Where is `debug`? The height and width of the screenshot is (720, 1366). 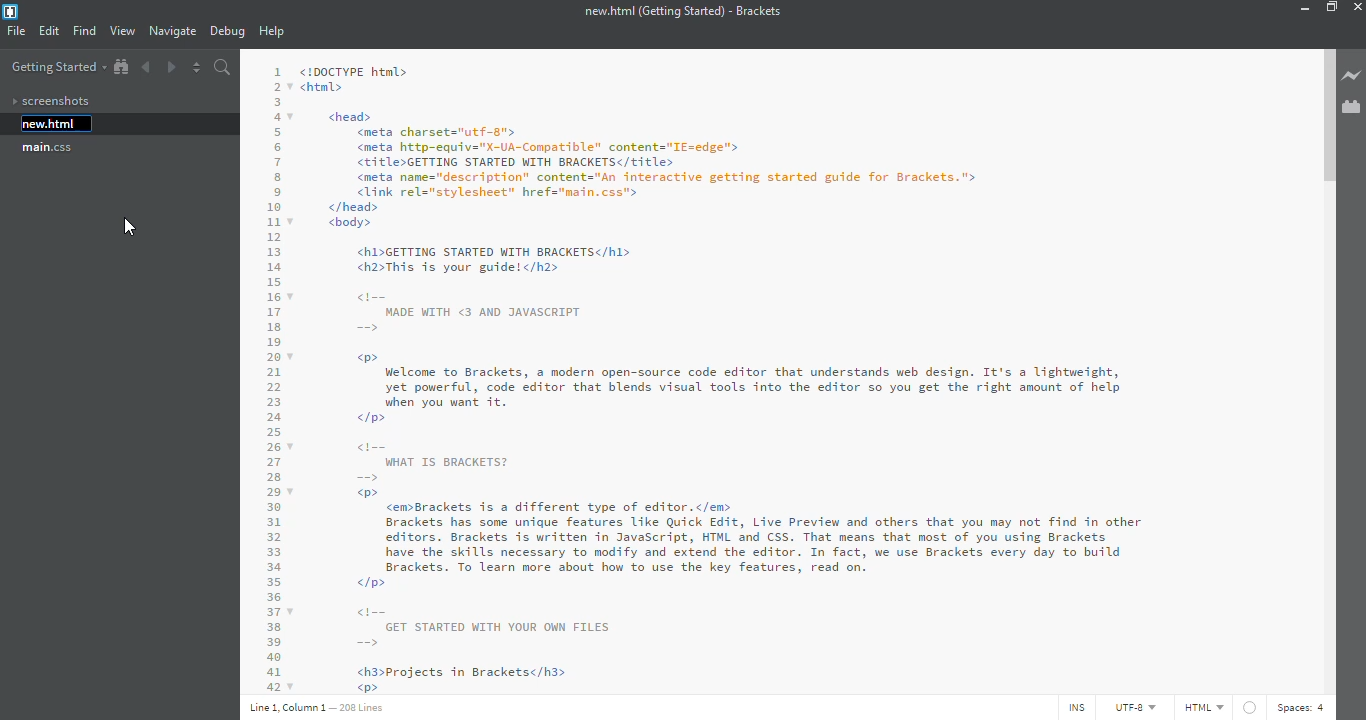 debug is located at coordinates (227, 32).